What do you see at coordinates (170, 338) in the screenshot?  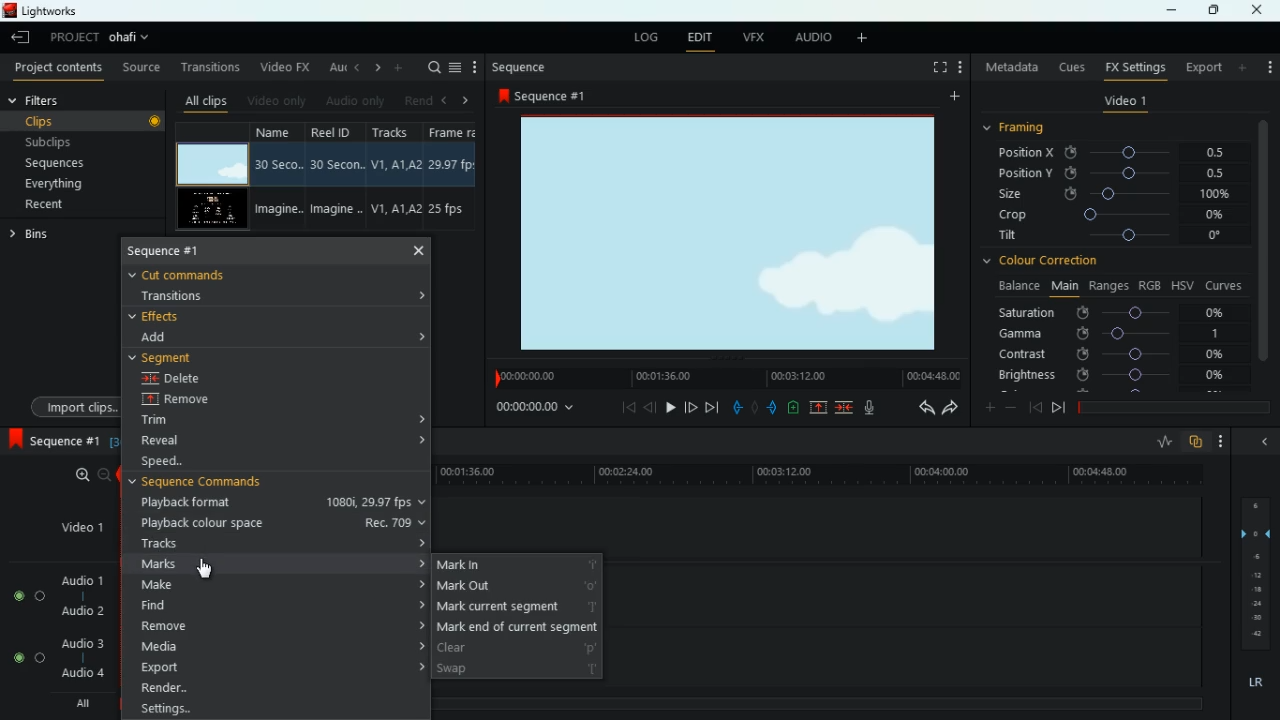 I see `add` at bounding box center [170, 338].